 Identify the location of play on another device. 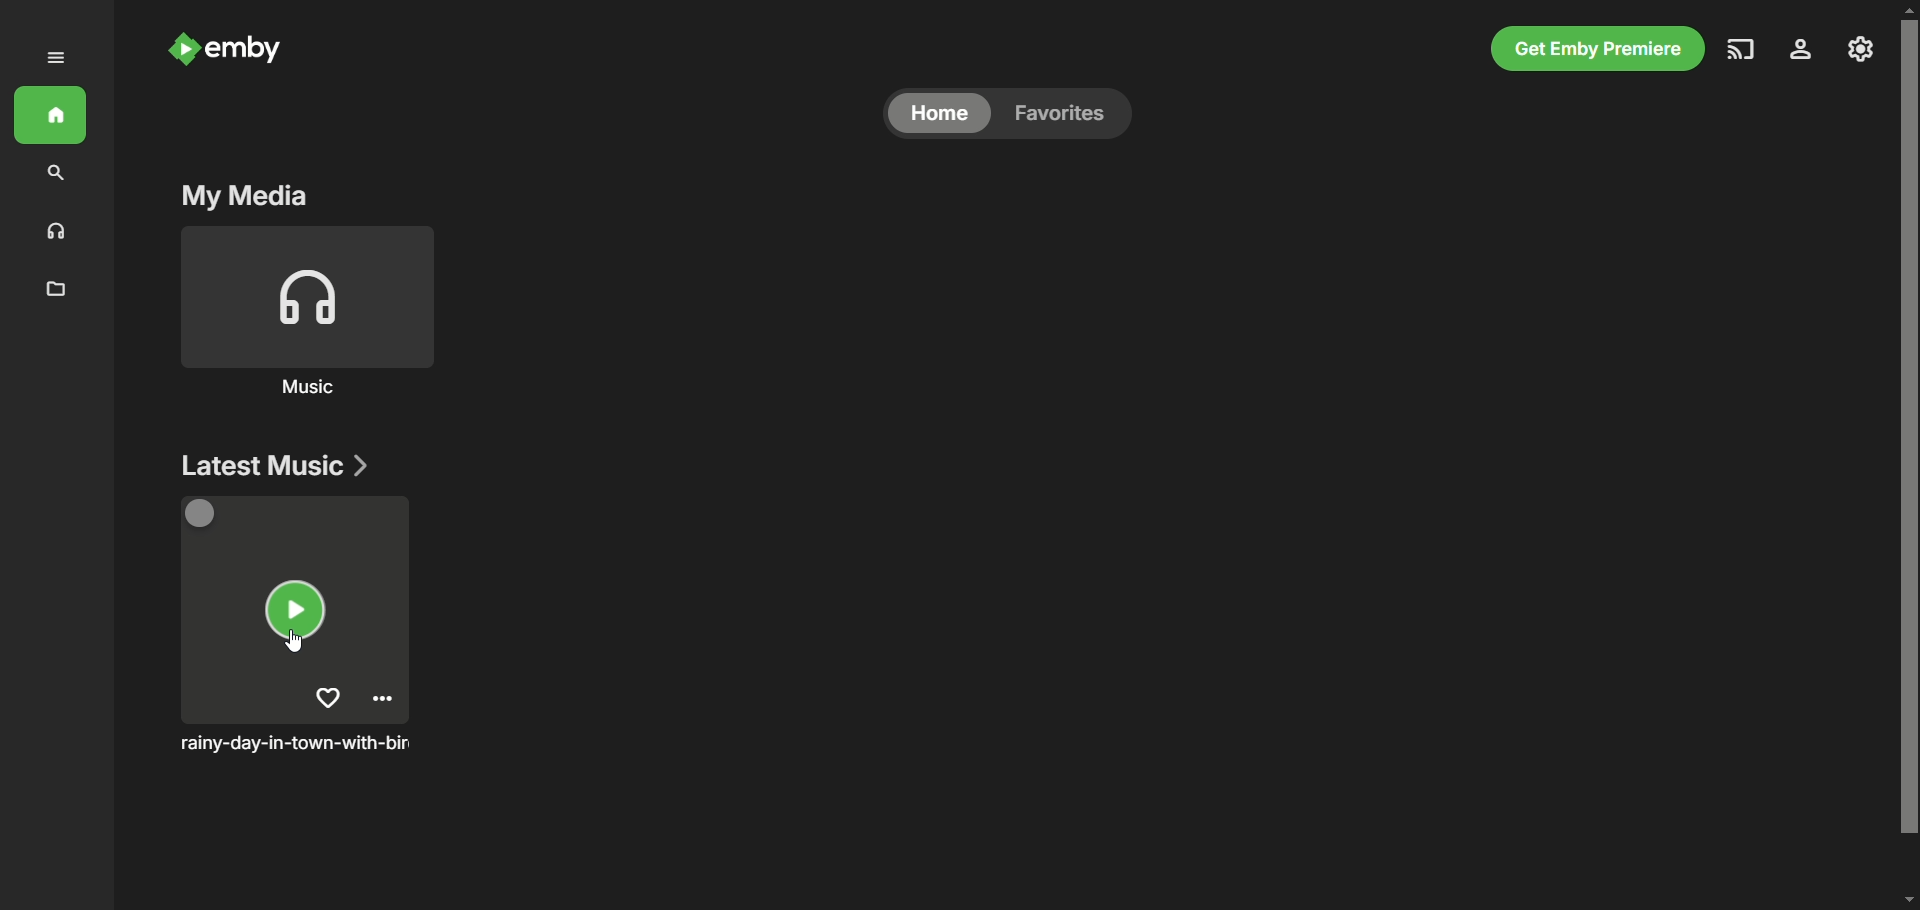
(1743, 53).